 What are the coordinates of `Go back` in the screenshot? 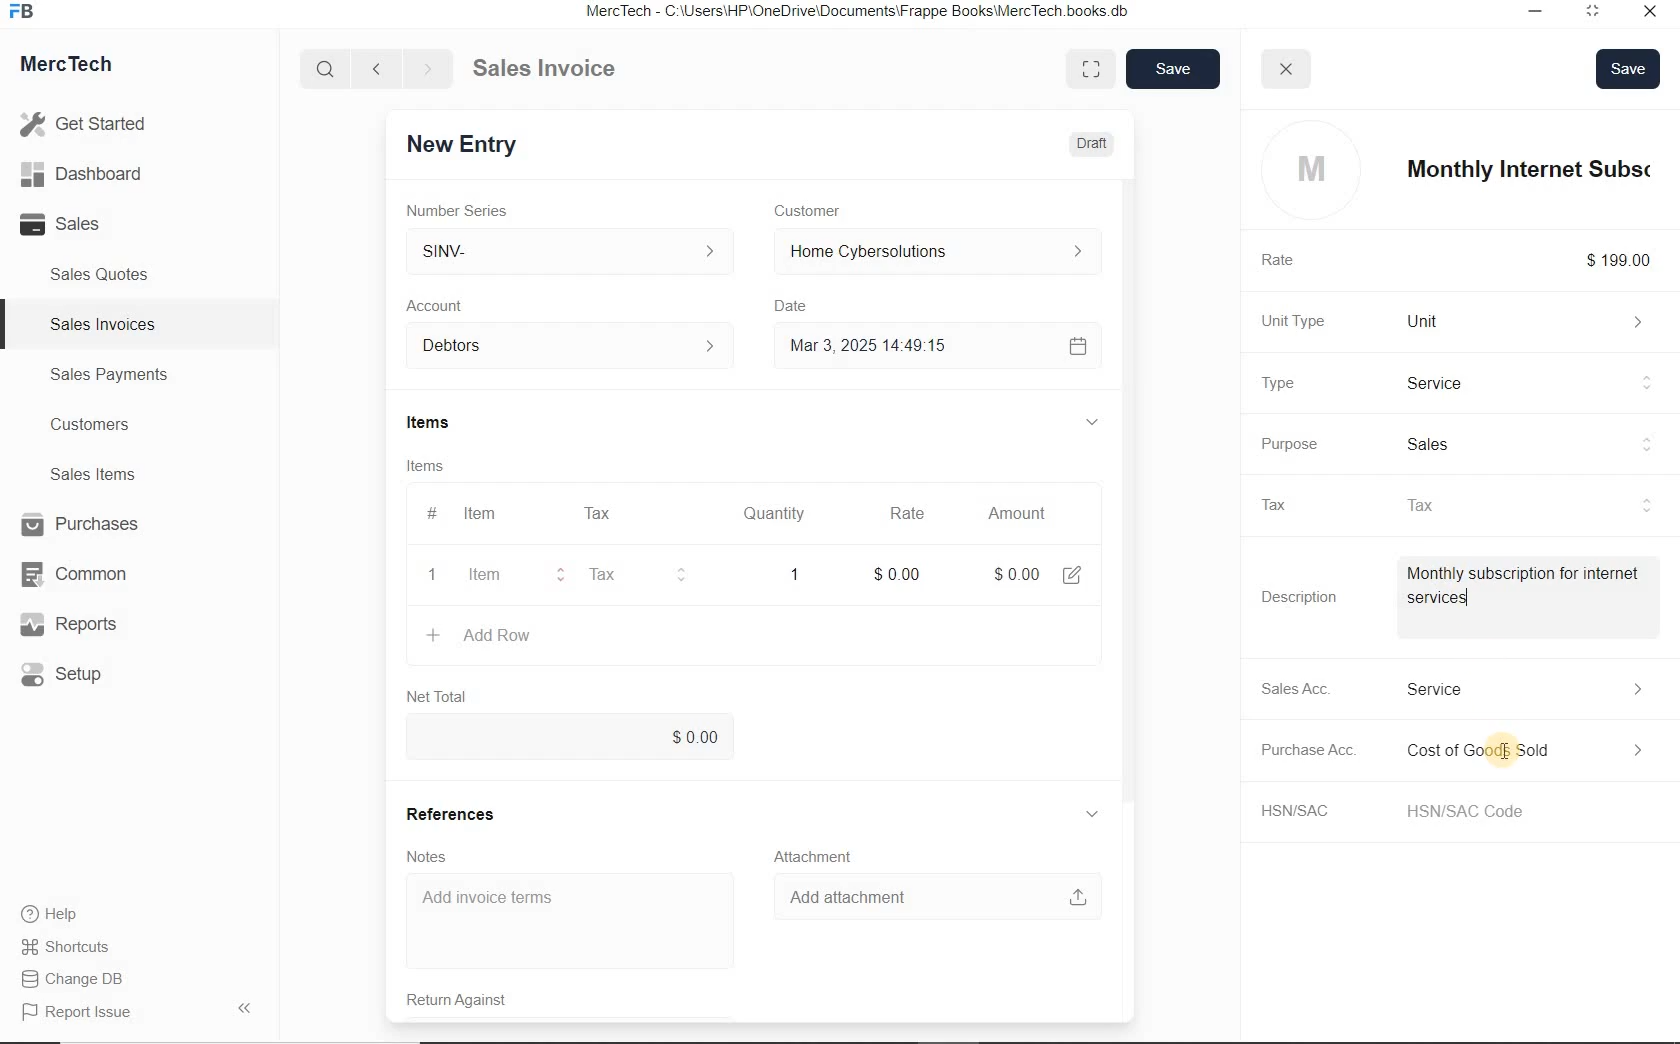 It's located at (379, 69).